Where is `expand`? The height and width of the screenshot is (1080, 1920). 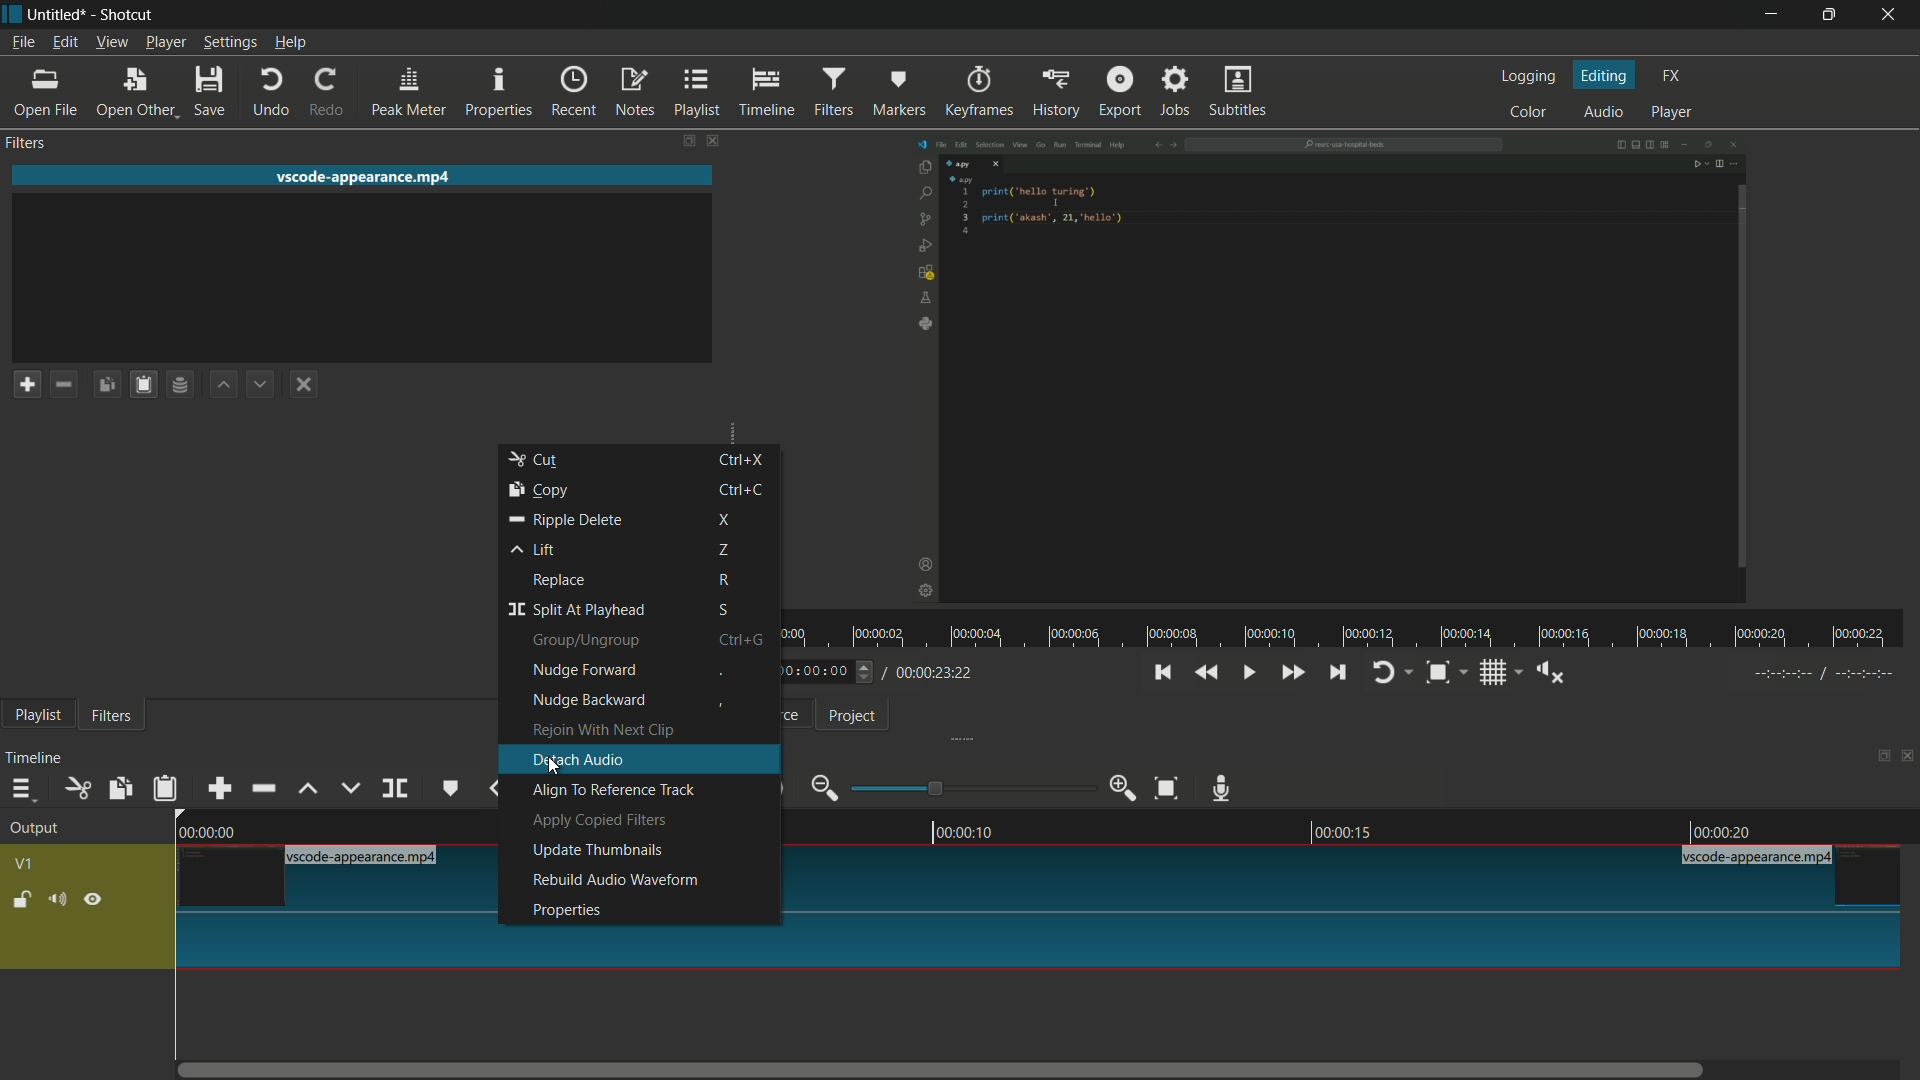 expand is located at coordinates (722, 424).